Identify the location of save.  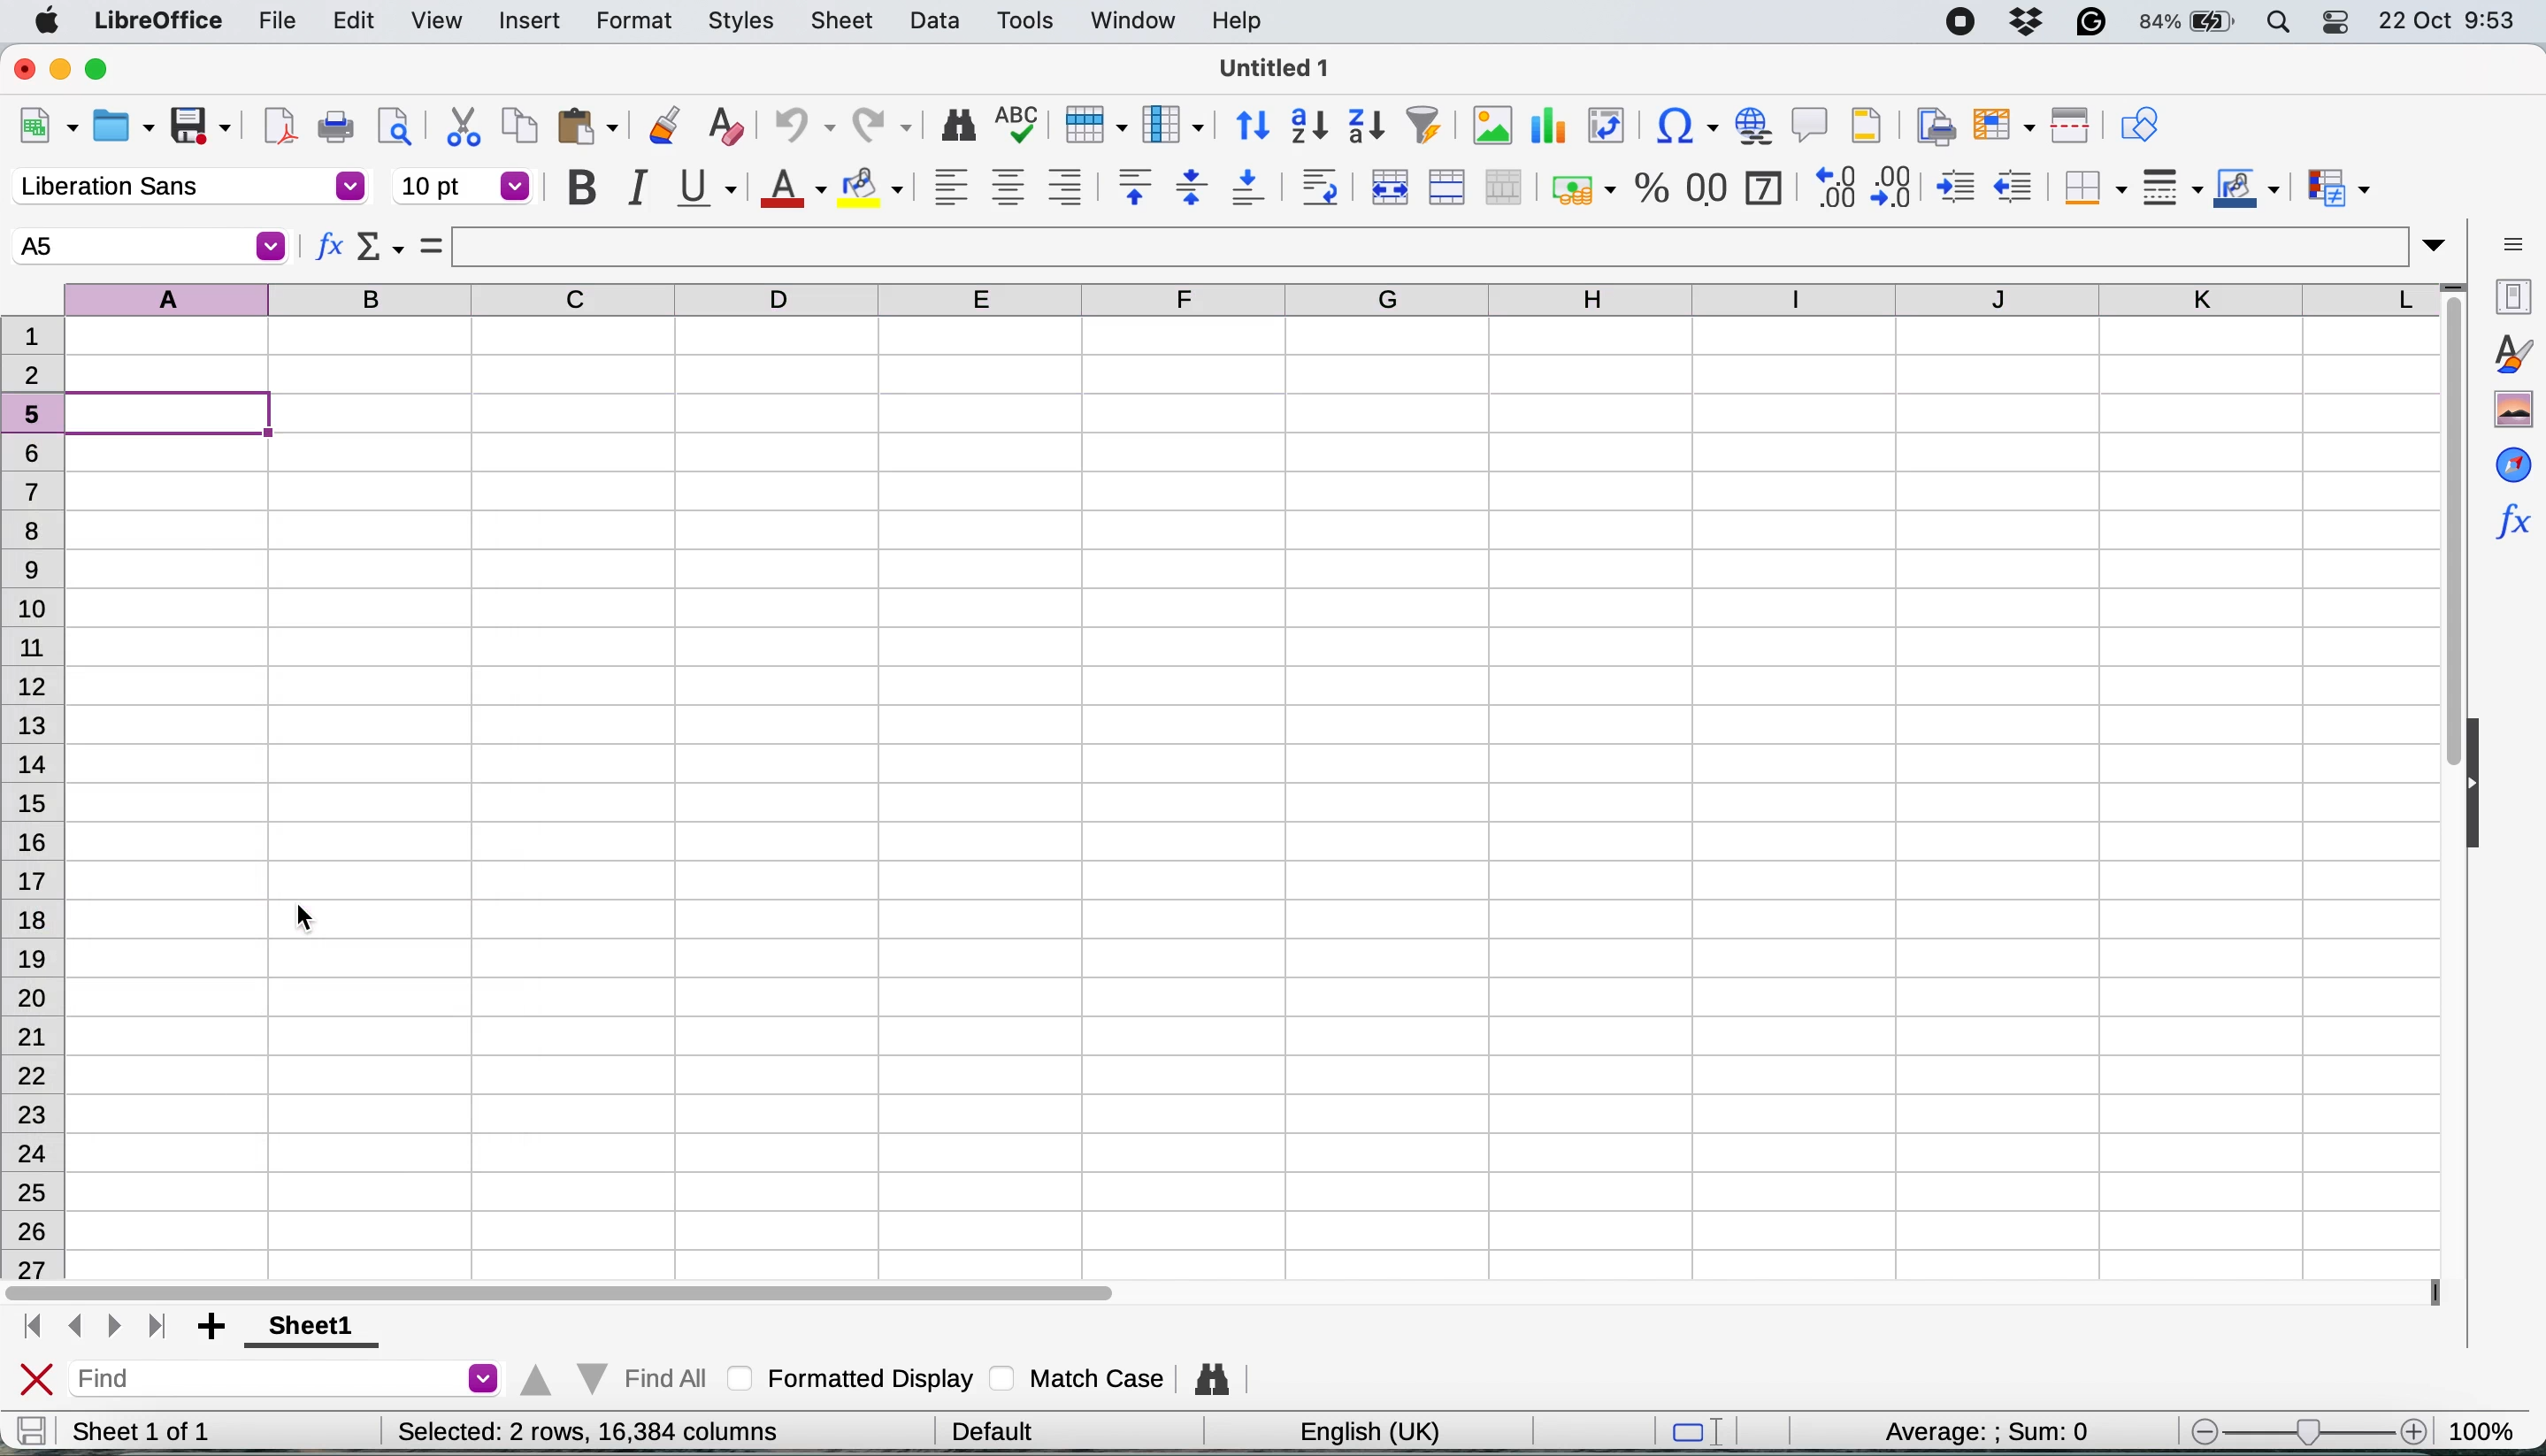
(203, 127).